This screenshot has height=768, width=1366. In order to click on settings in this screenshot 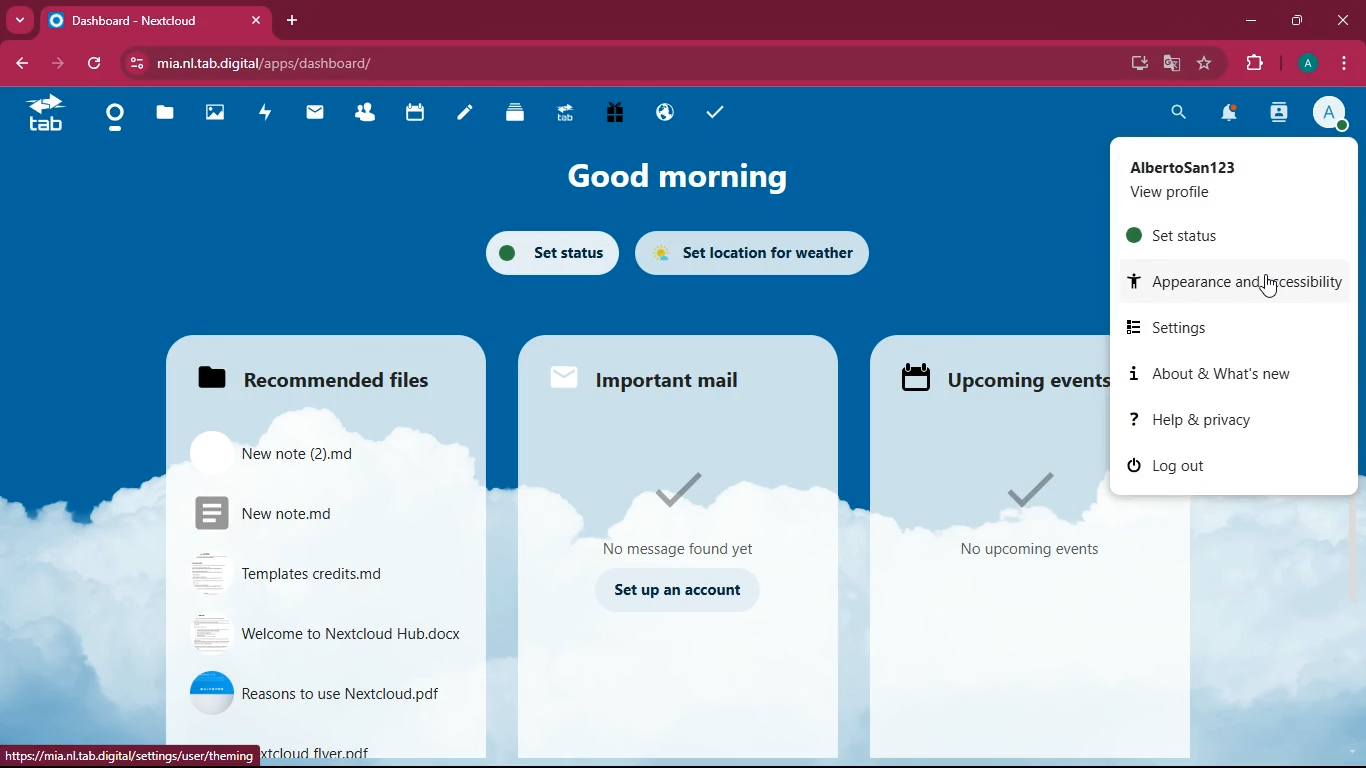, I will do `click(1218, 326)`.